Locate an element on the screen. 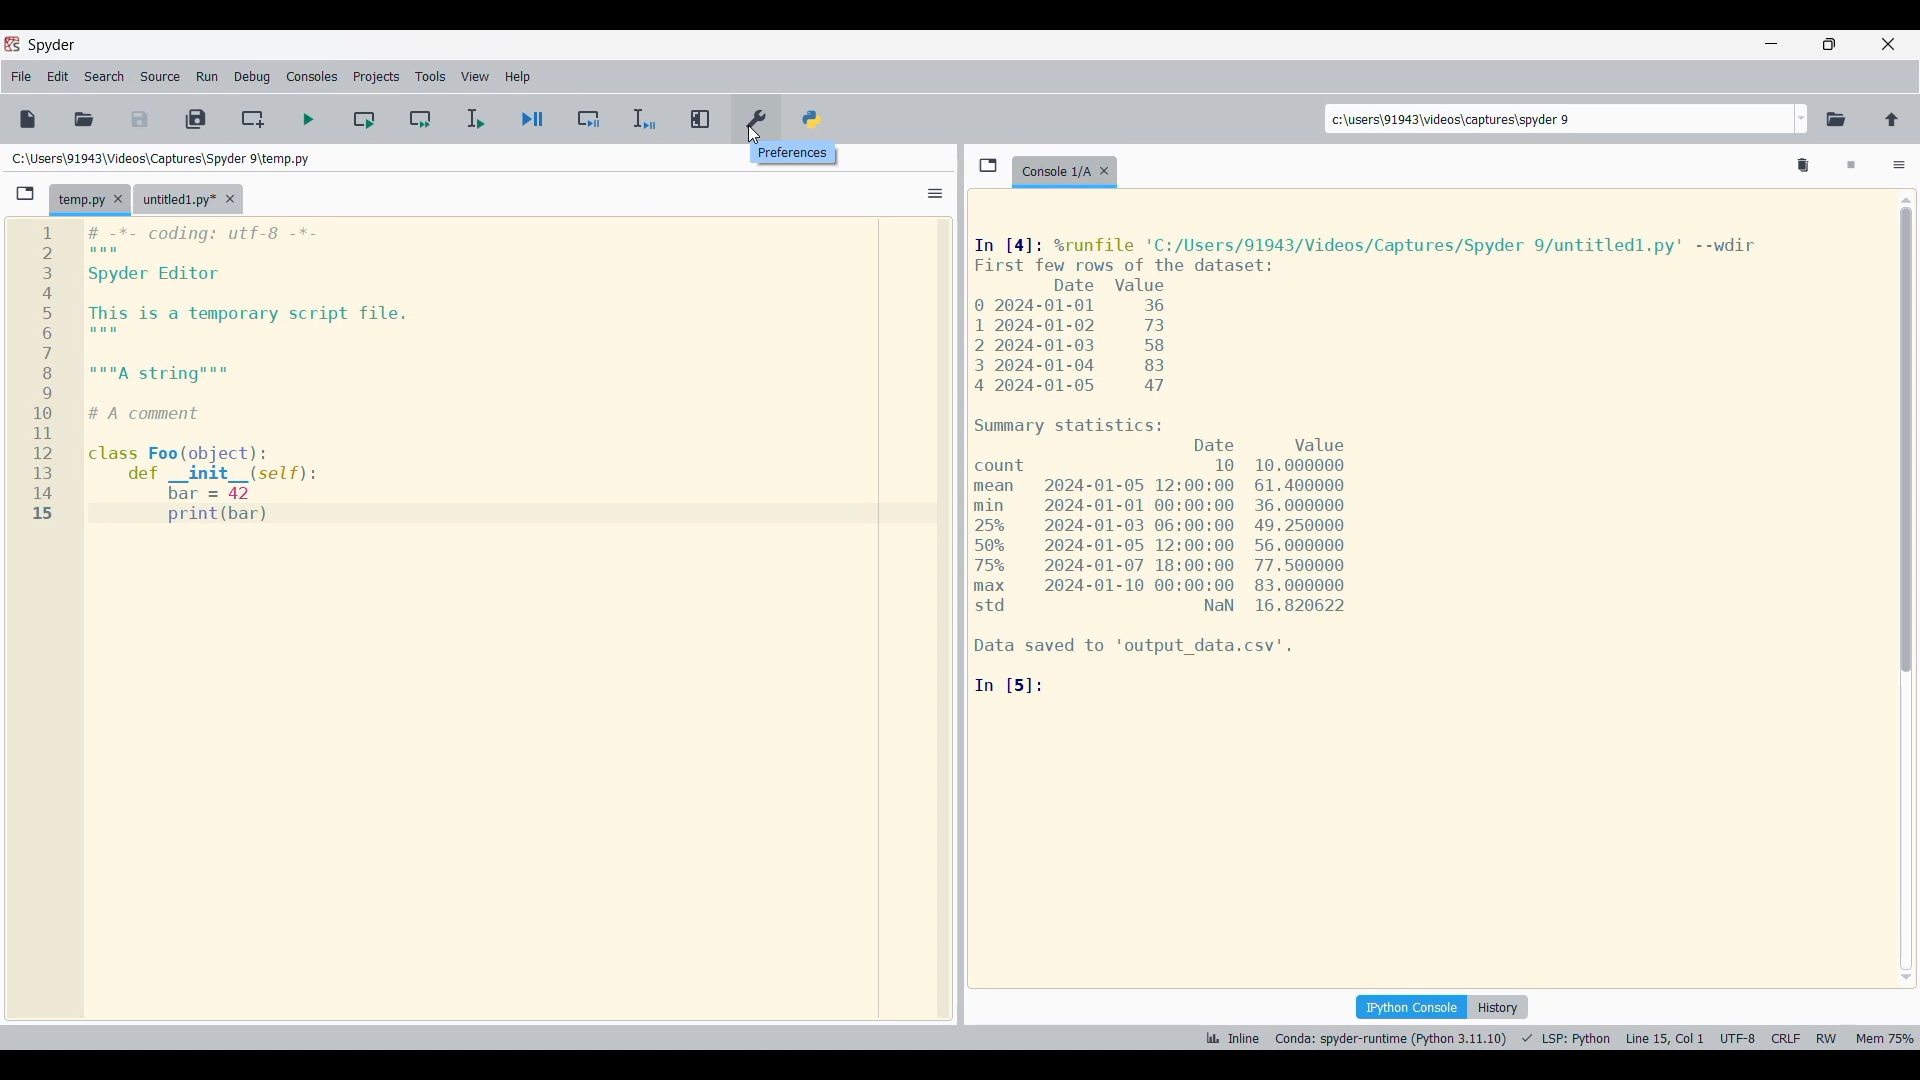 This screenshot has height=1080, width=1920. Search menu is located at coordinates (103, 77).